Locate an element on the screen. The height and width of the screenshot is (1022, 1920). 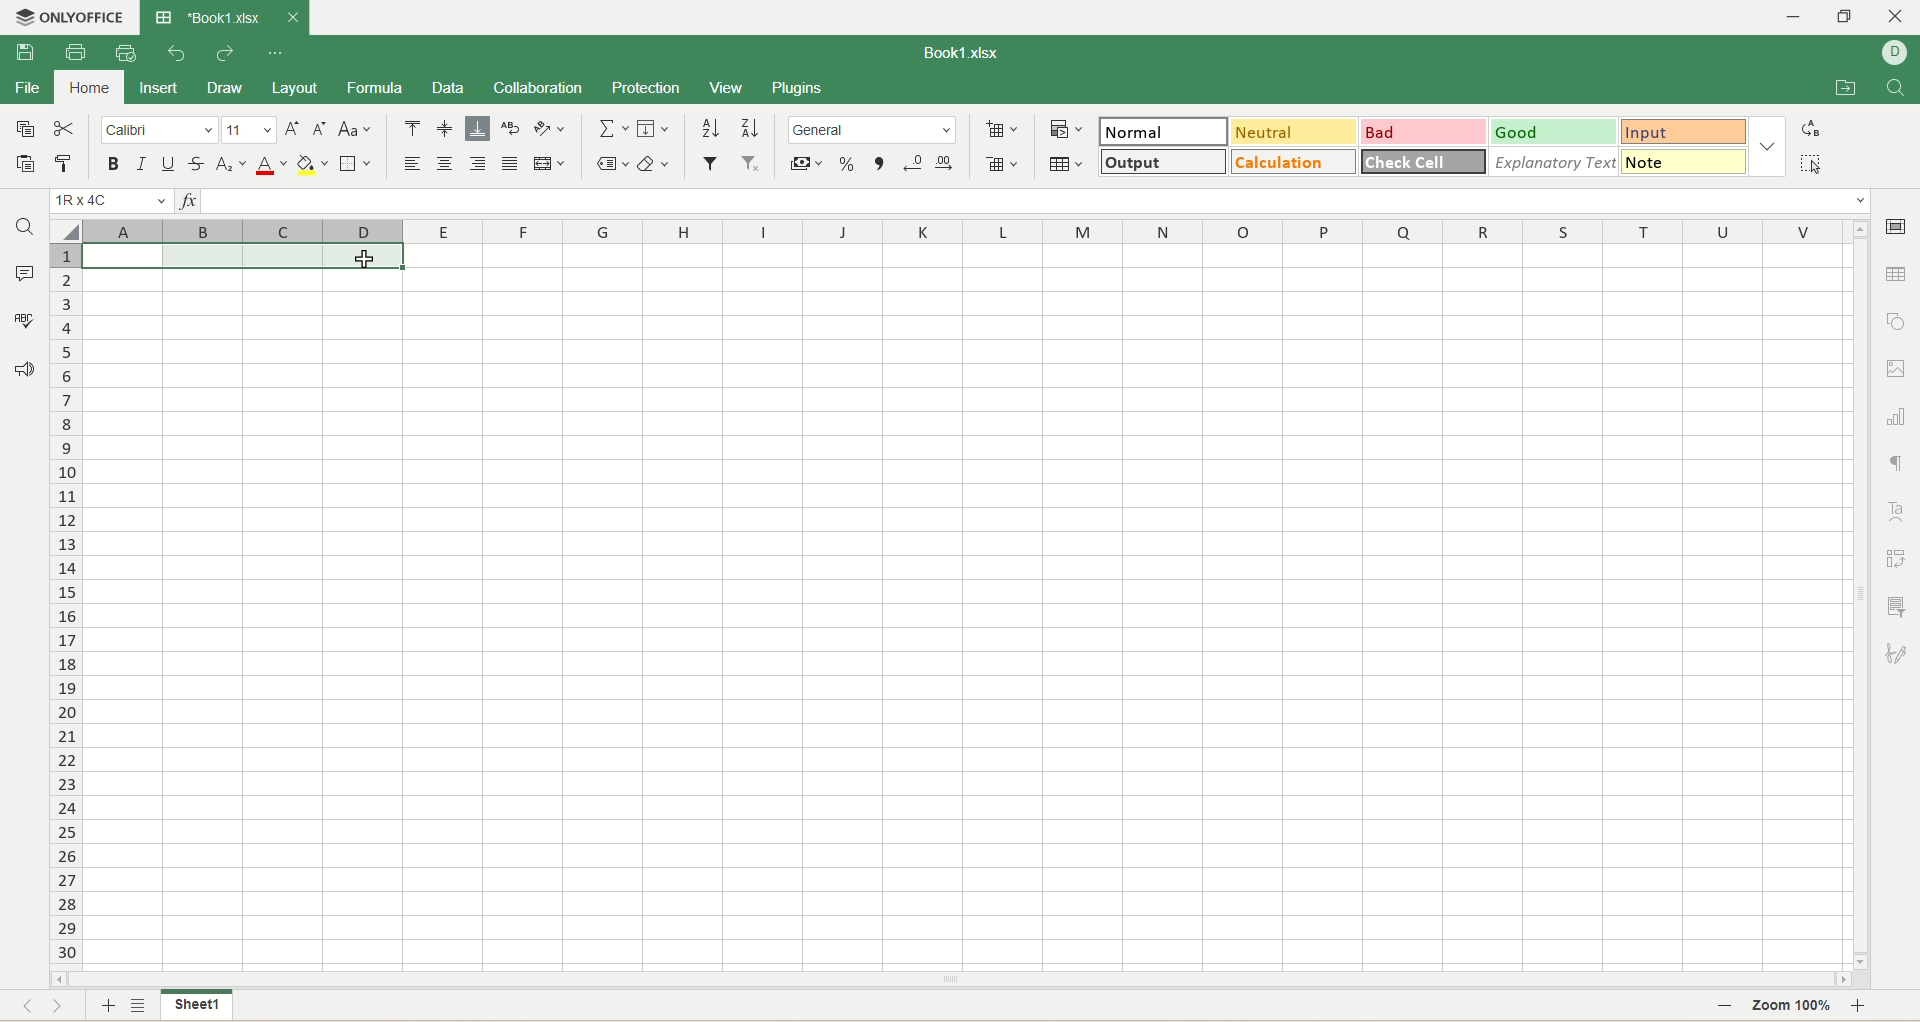
clear is located at coordinates (653, 163).